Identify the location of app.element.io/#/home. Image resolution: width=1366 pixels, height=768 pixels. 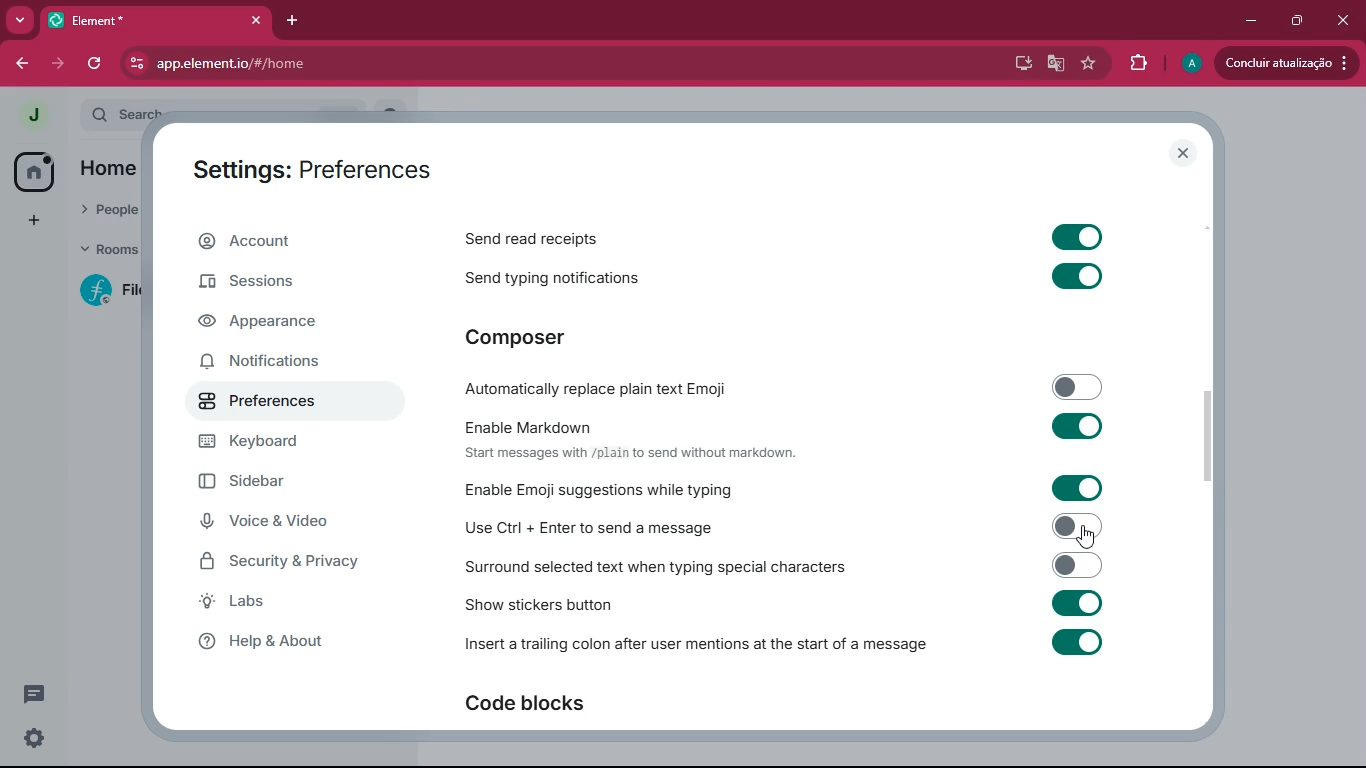
(358, 65).